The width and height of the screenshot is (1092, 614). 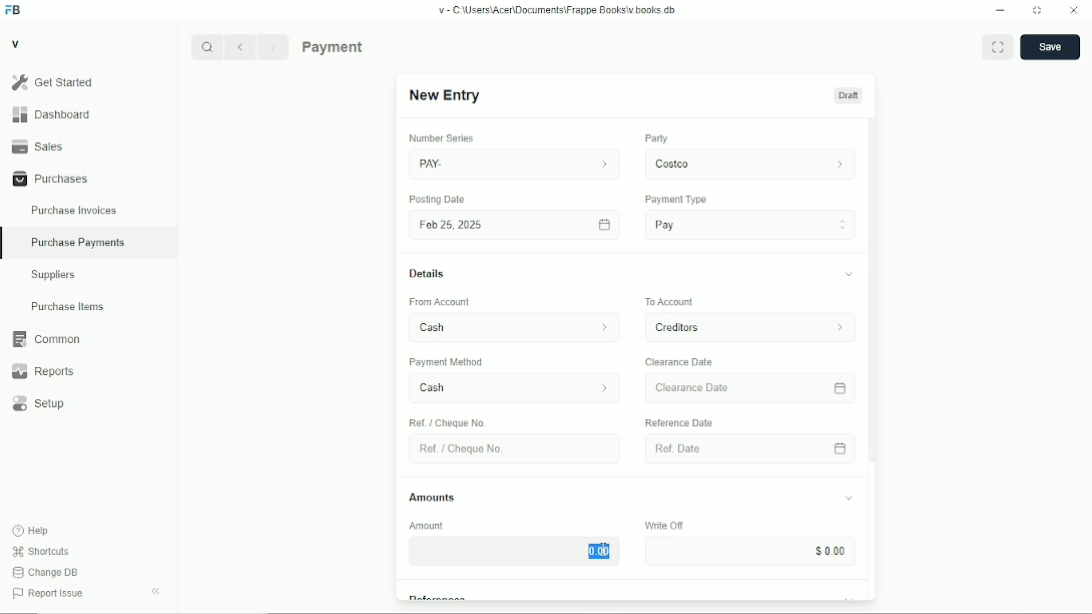 I want to click on number series, so click(x=437, y=139).